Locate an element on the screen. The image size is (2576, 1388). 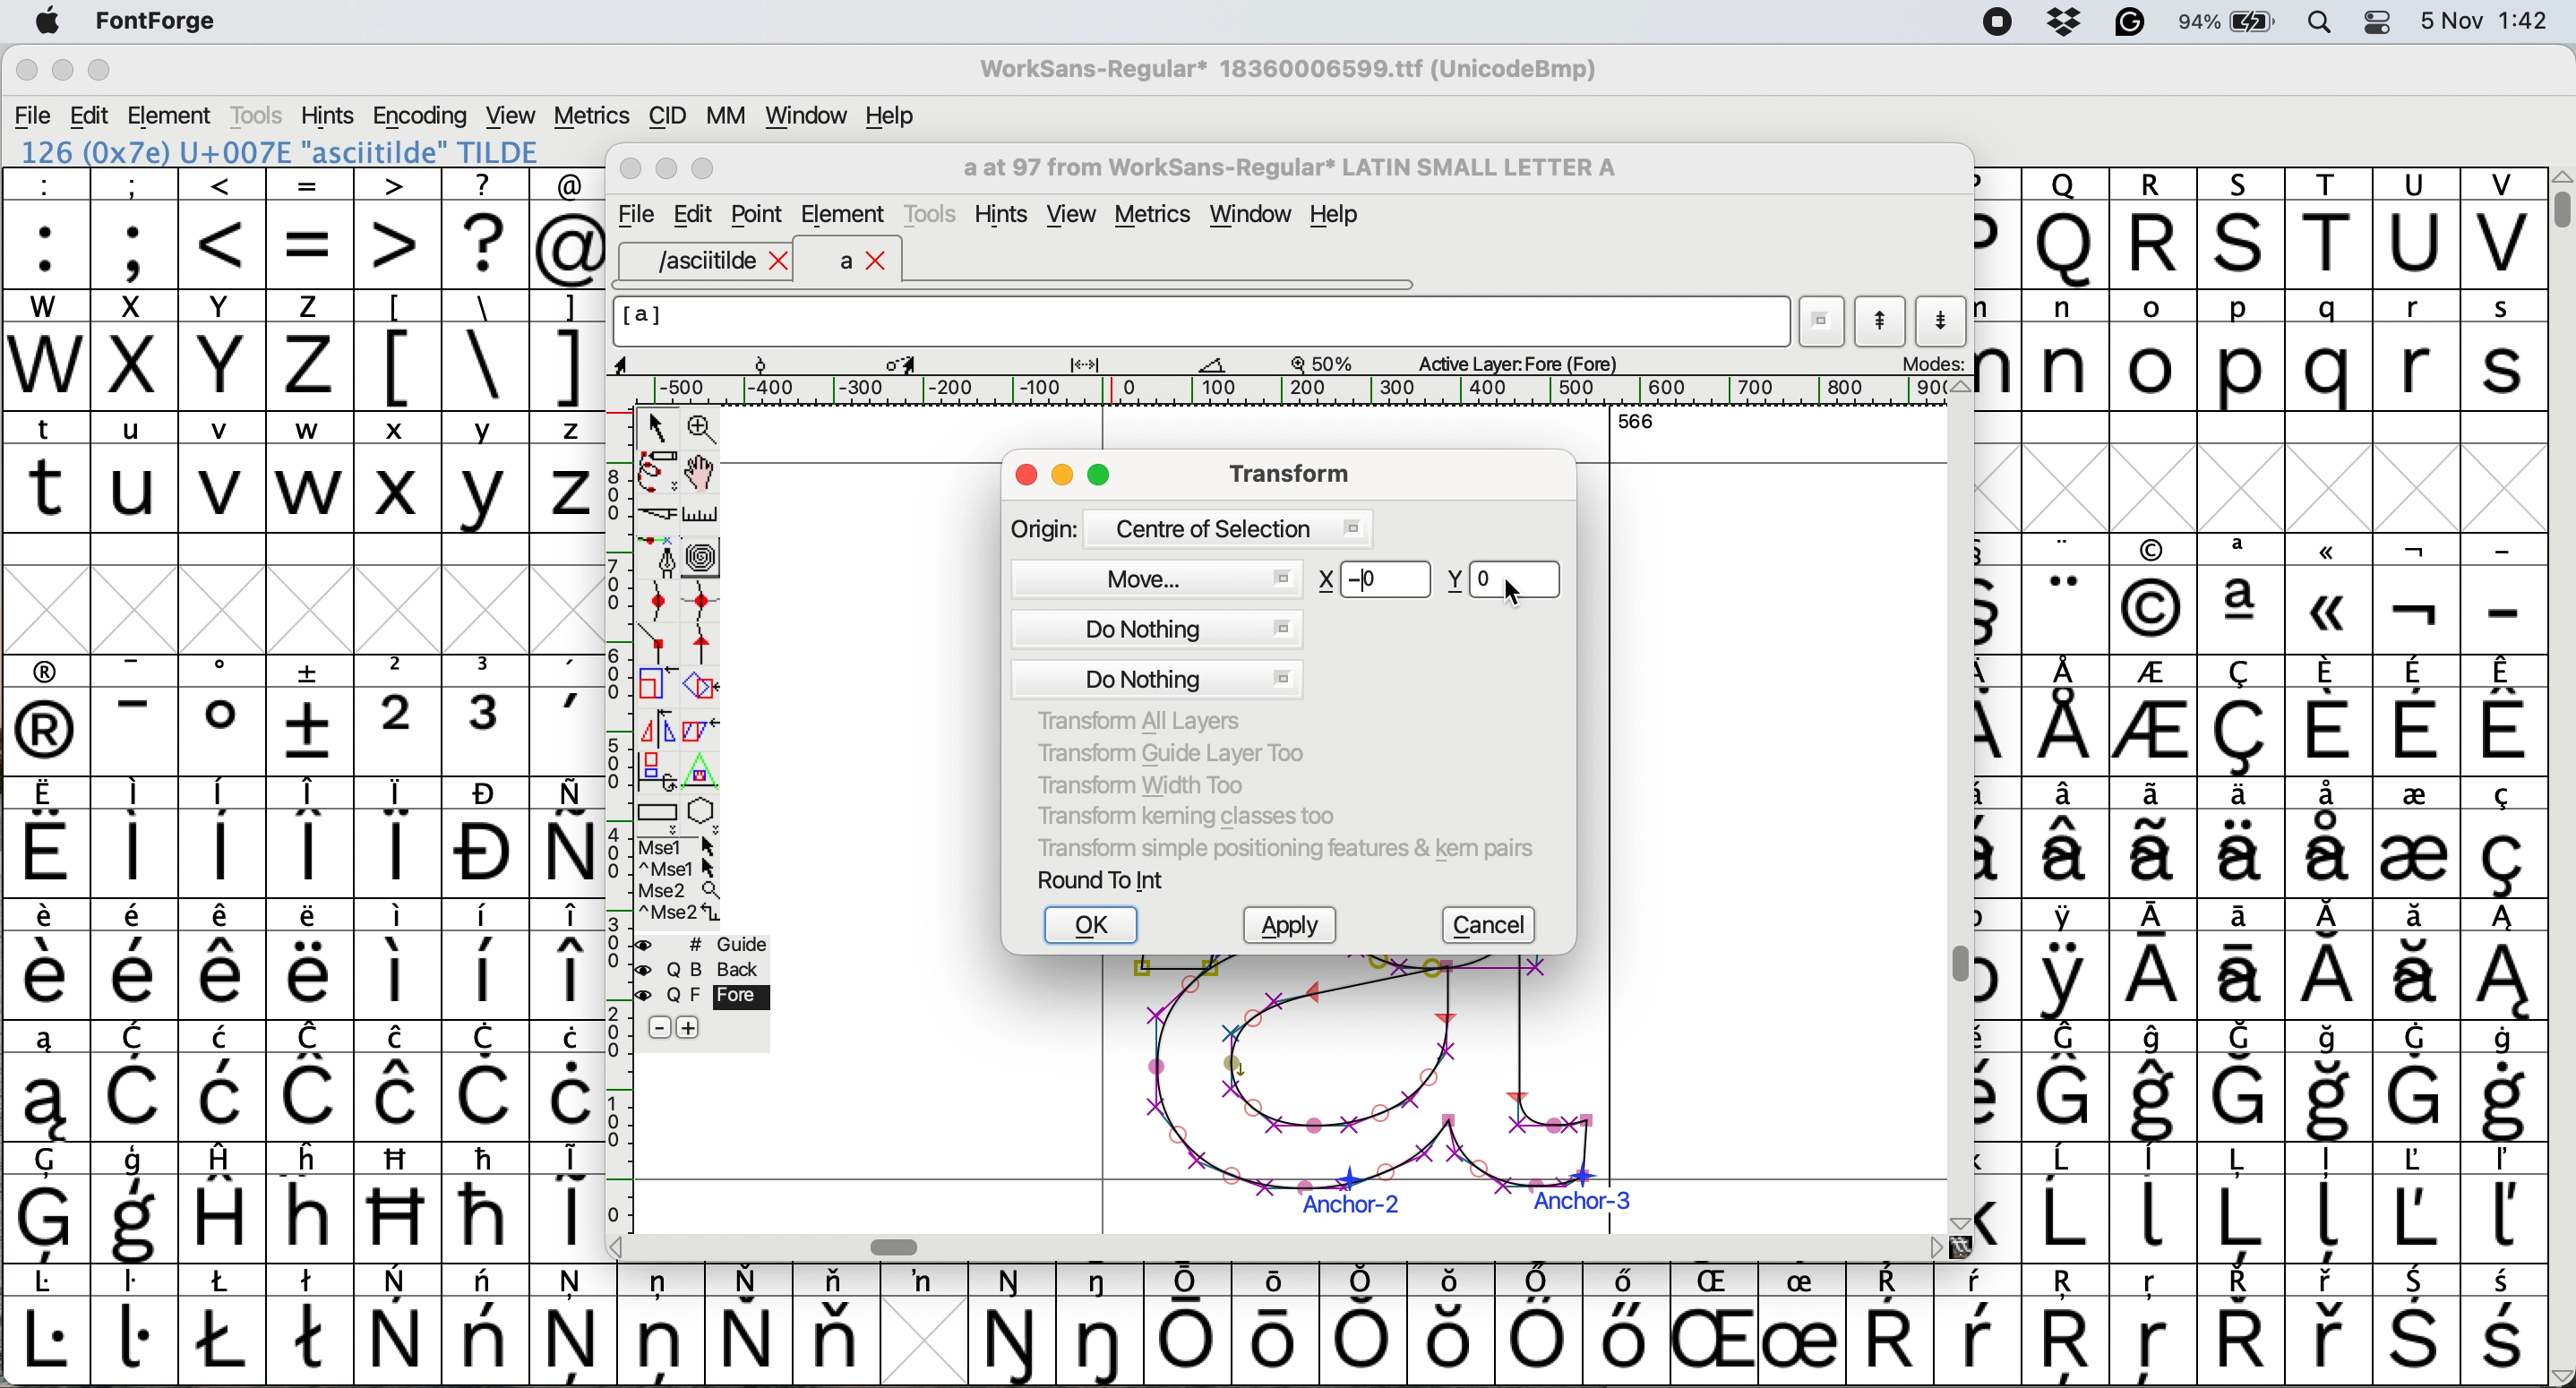
symbol is located at coordinates (2153, 962).